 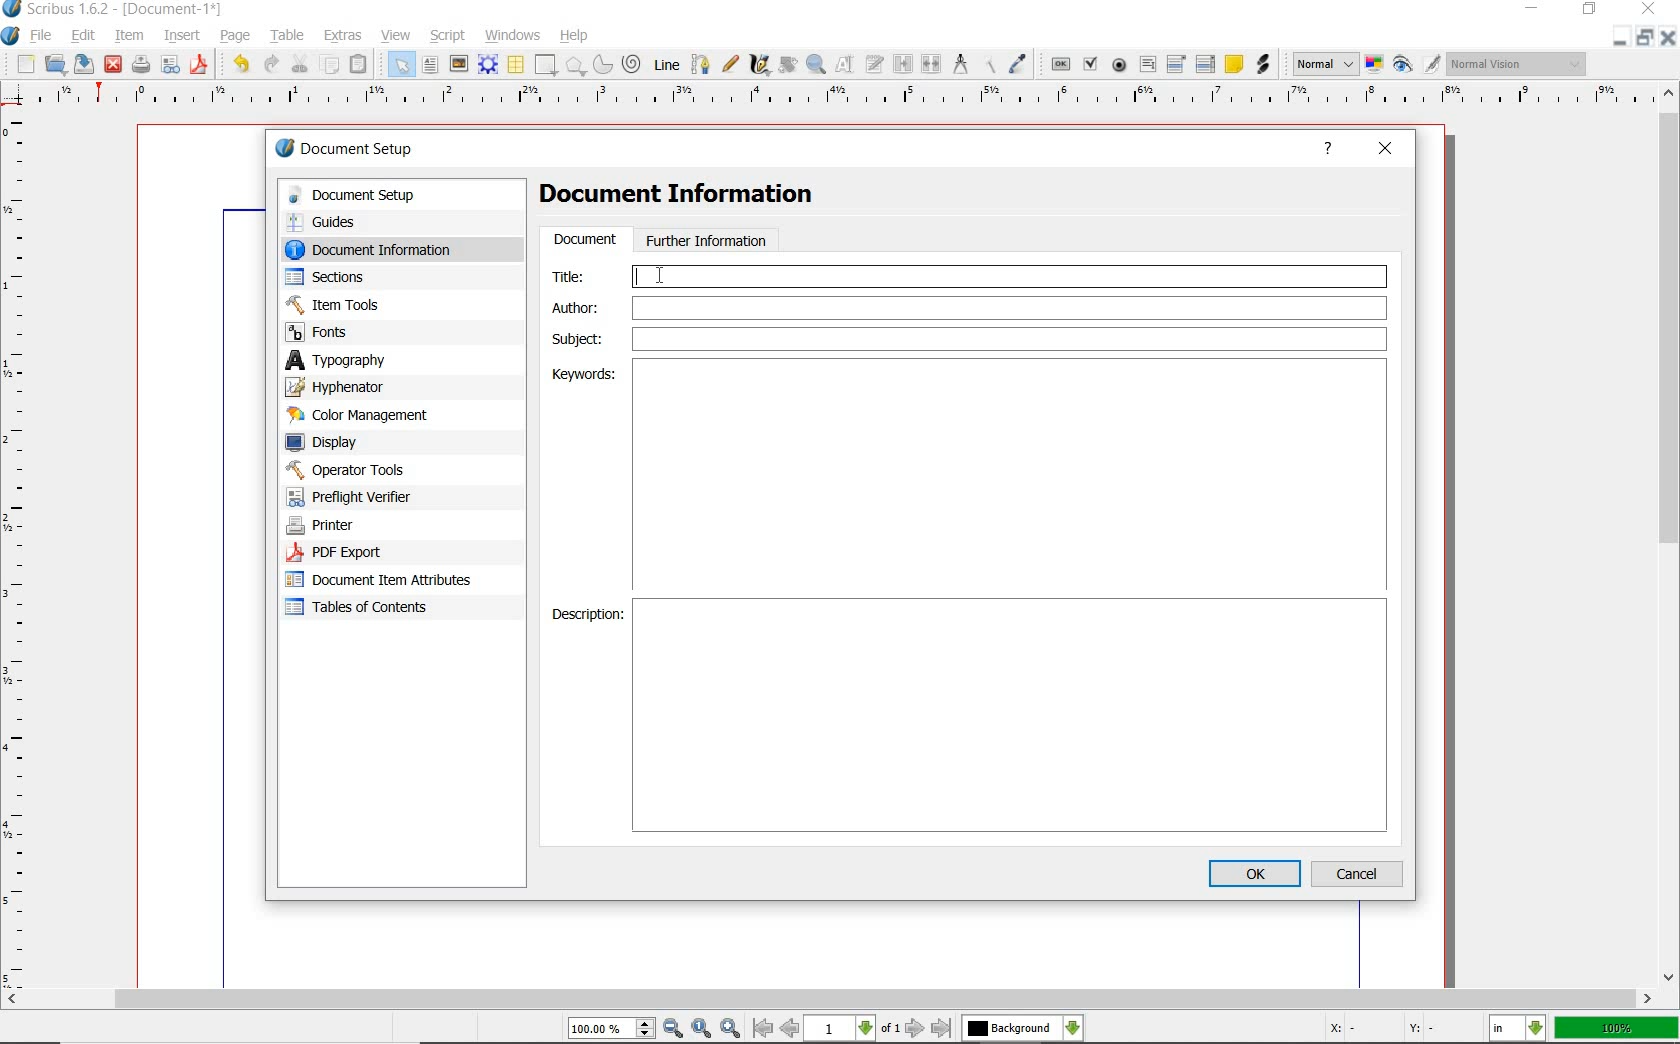 I want to click on zoom in/zoom to/zoom out, so click(x=657, y=1028).